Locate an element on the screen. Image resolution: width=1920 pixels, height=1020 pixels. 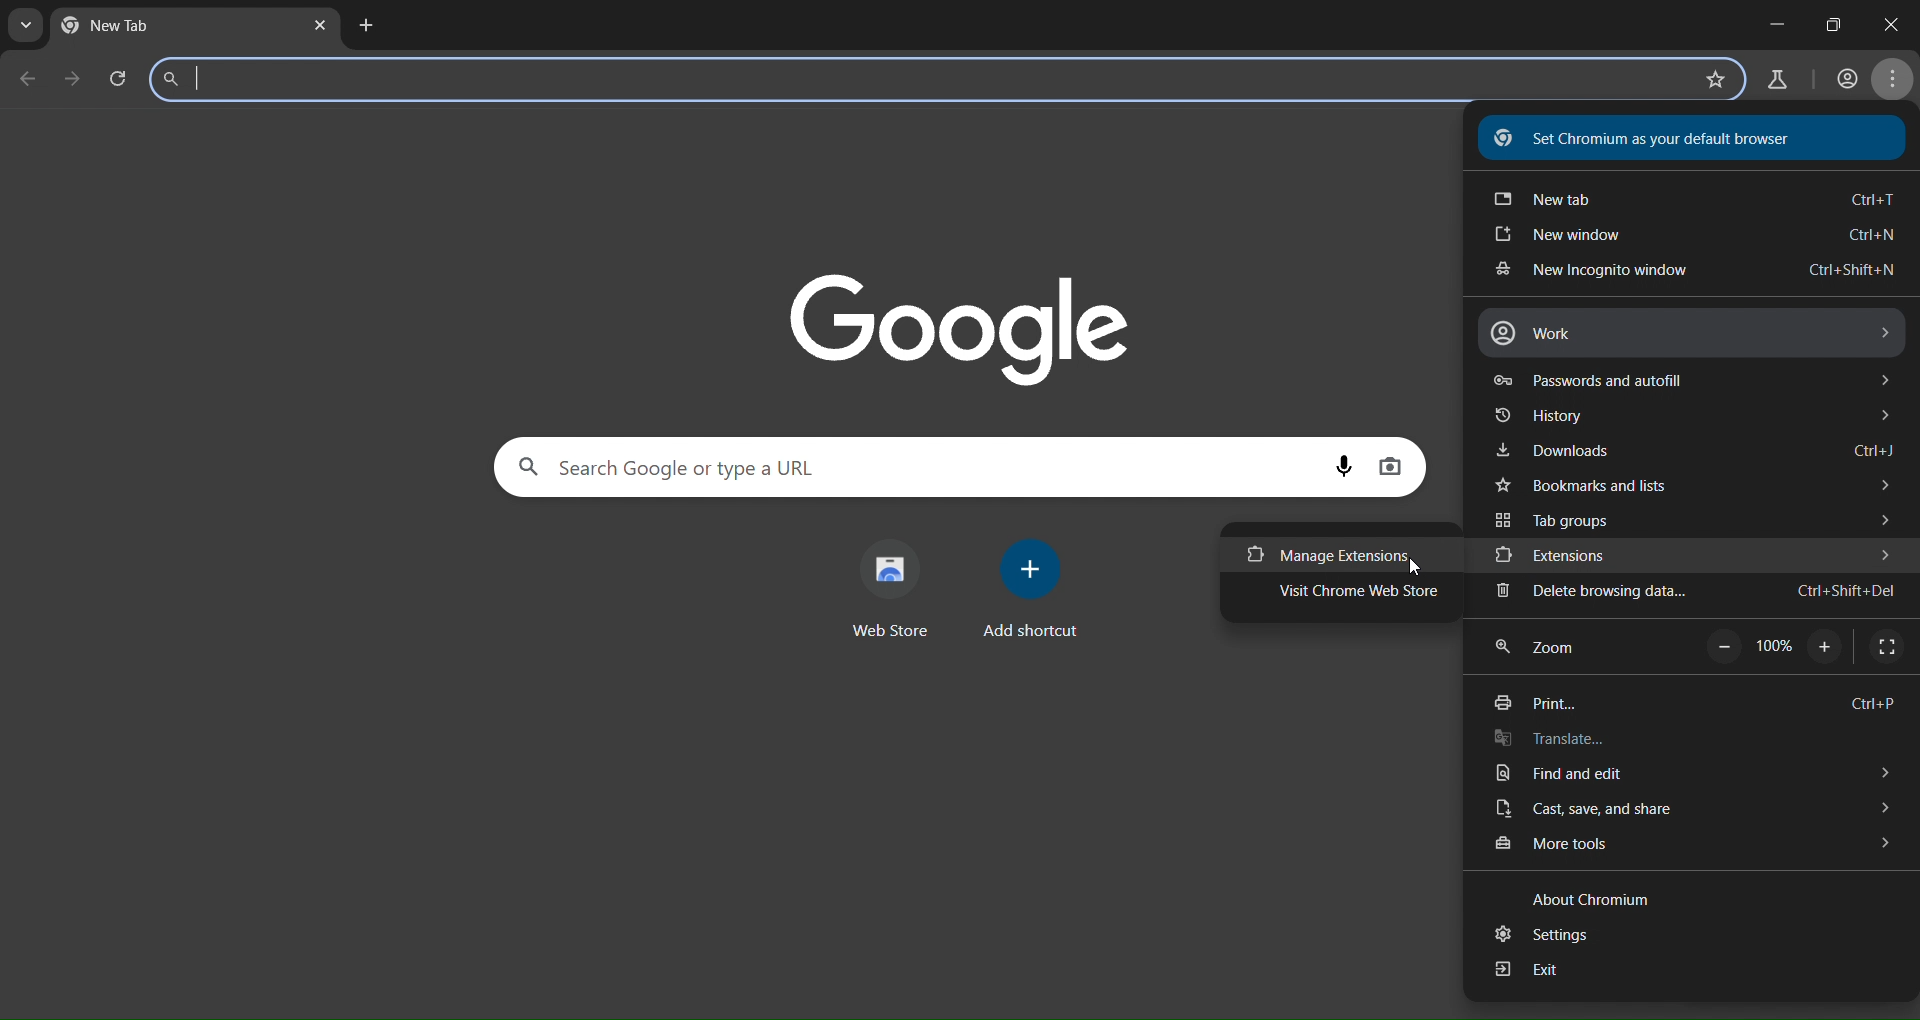
bookmark page is located at coordinates (1715, 79).